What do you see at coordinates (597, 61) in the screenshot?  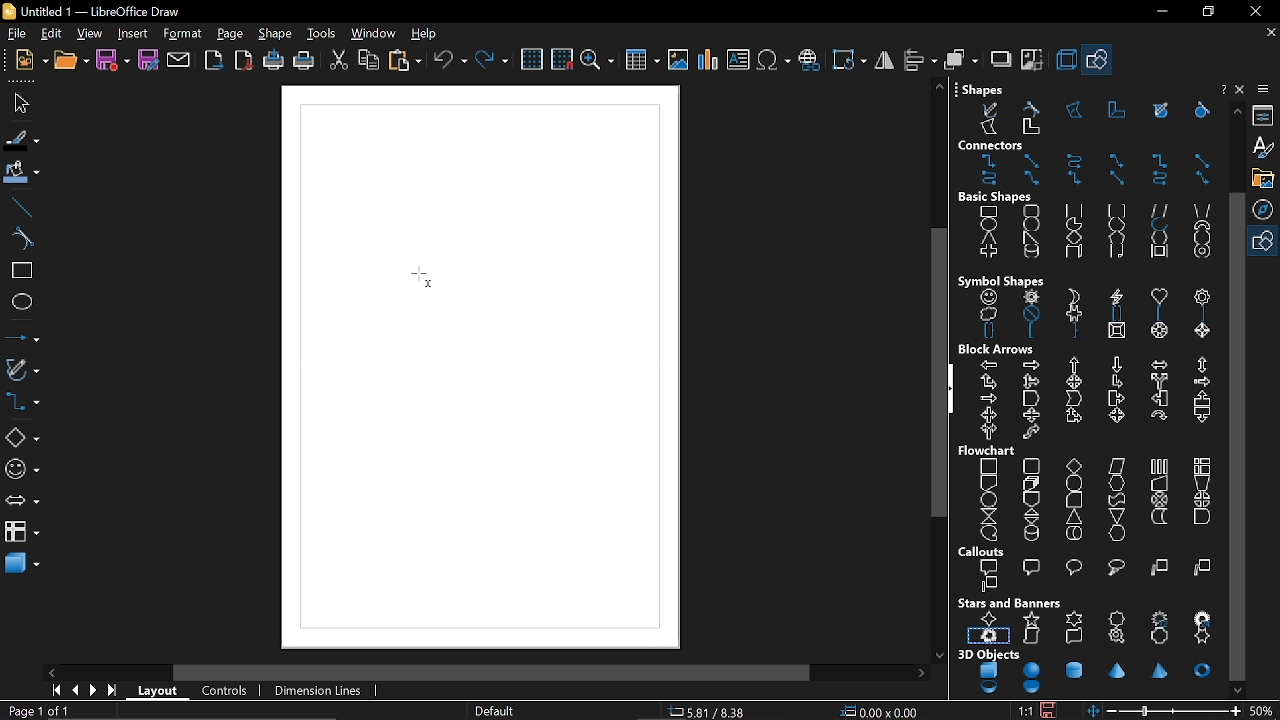 I see `zoom` at bounding box center [597, 61].